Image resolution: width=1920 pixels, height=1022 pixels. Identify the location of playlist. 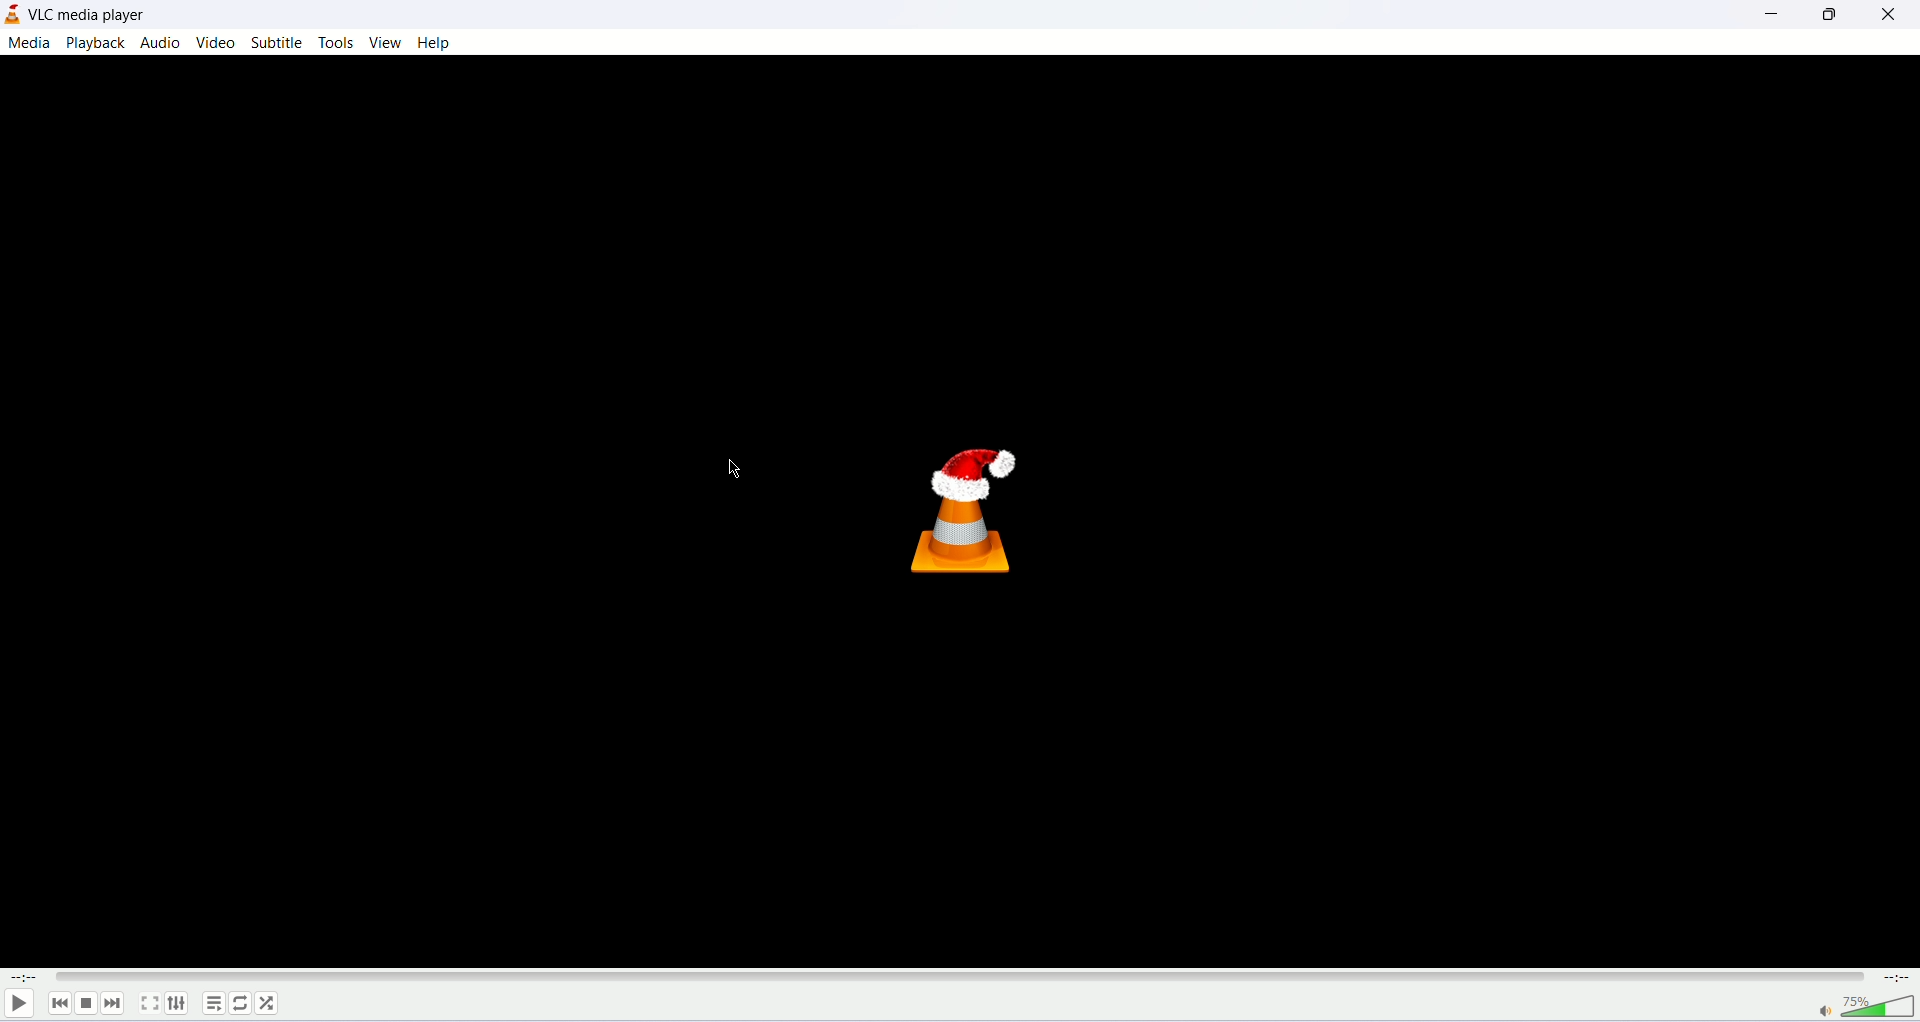
(212, 1003).